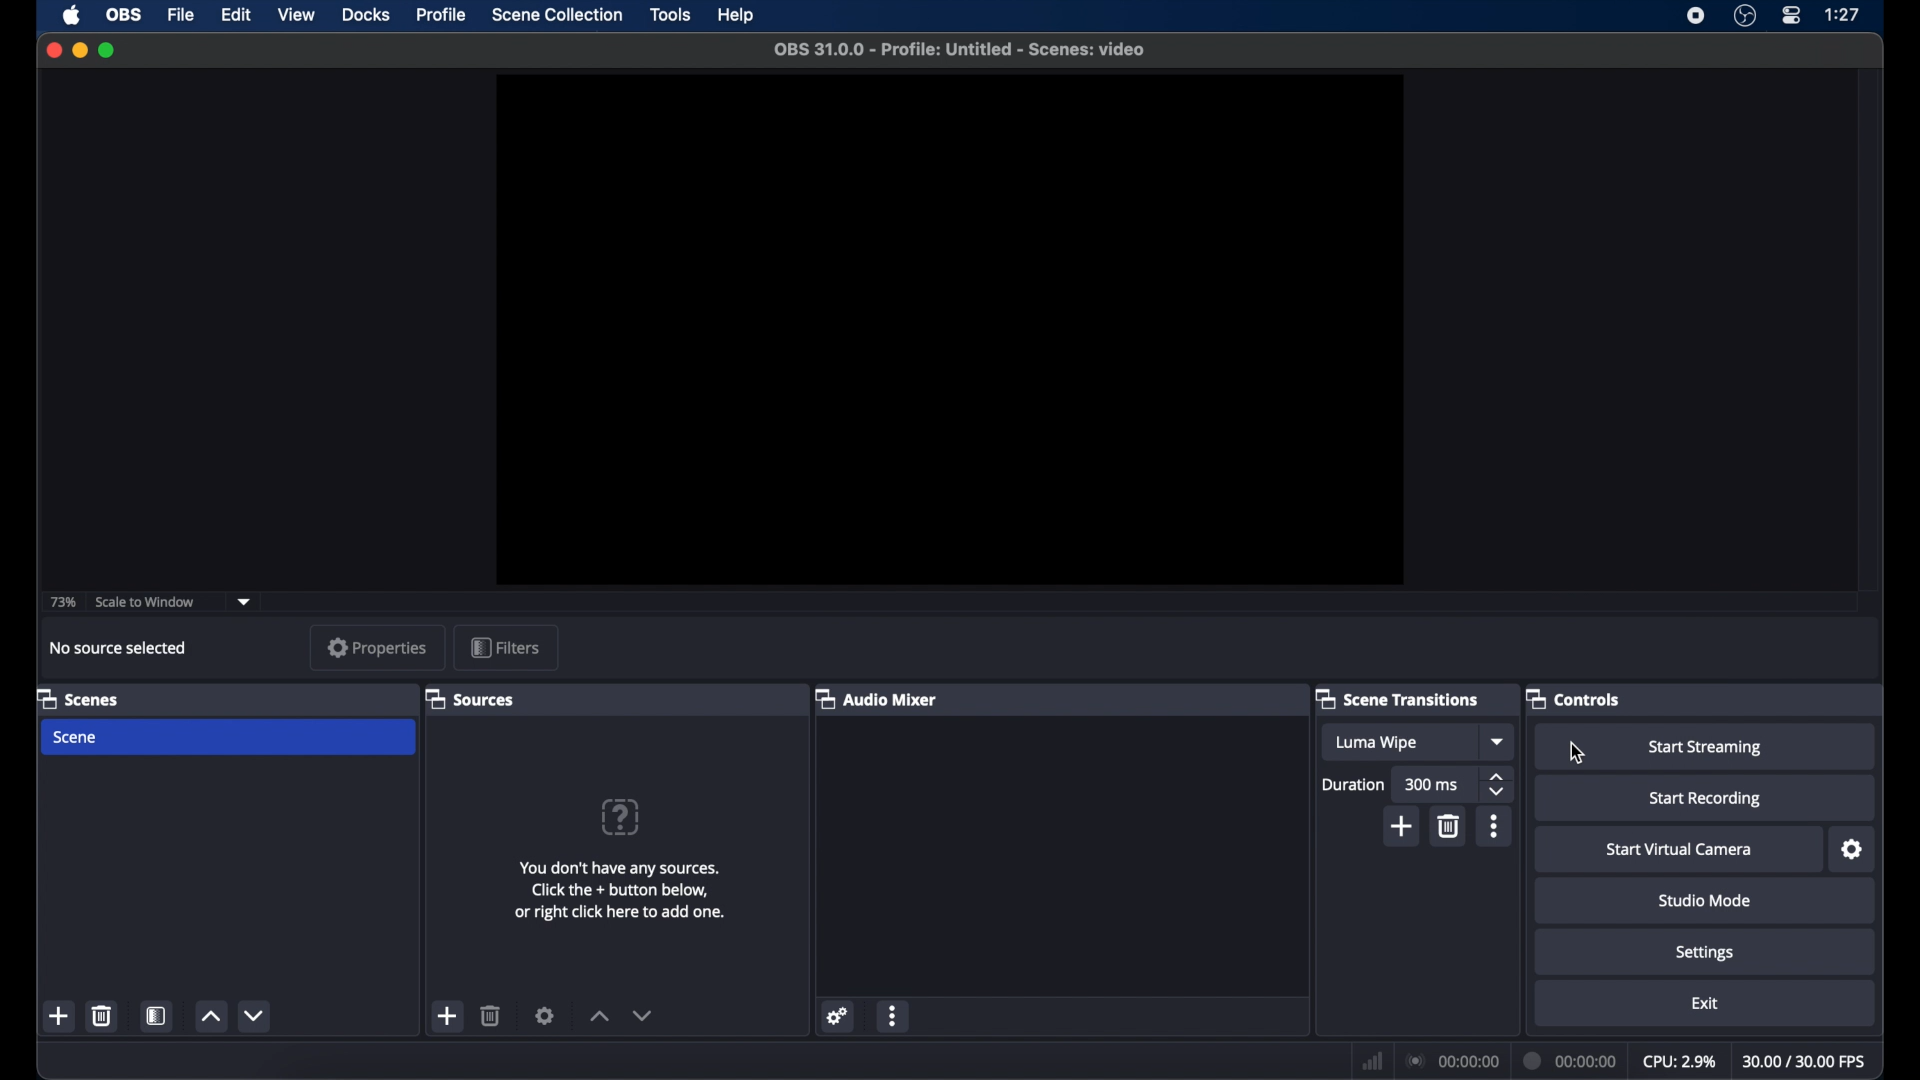 This screenshot has width=1920, height=1080. I want to click on exit, so click(1704, 1003).